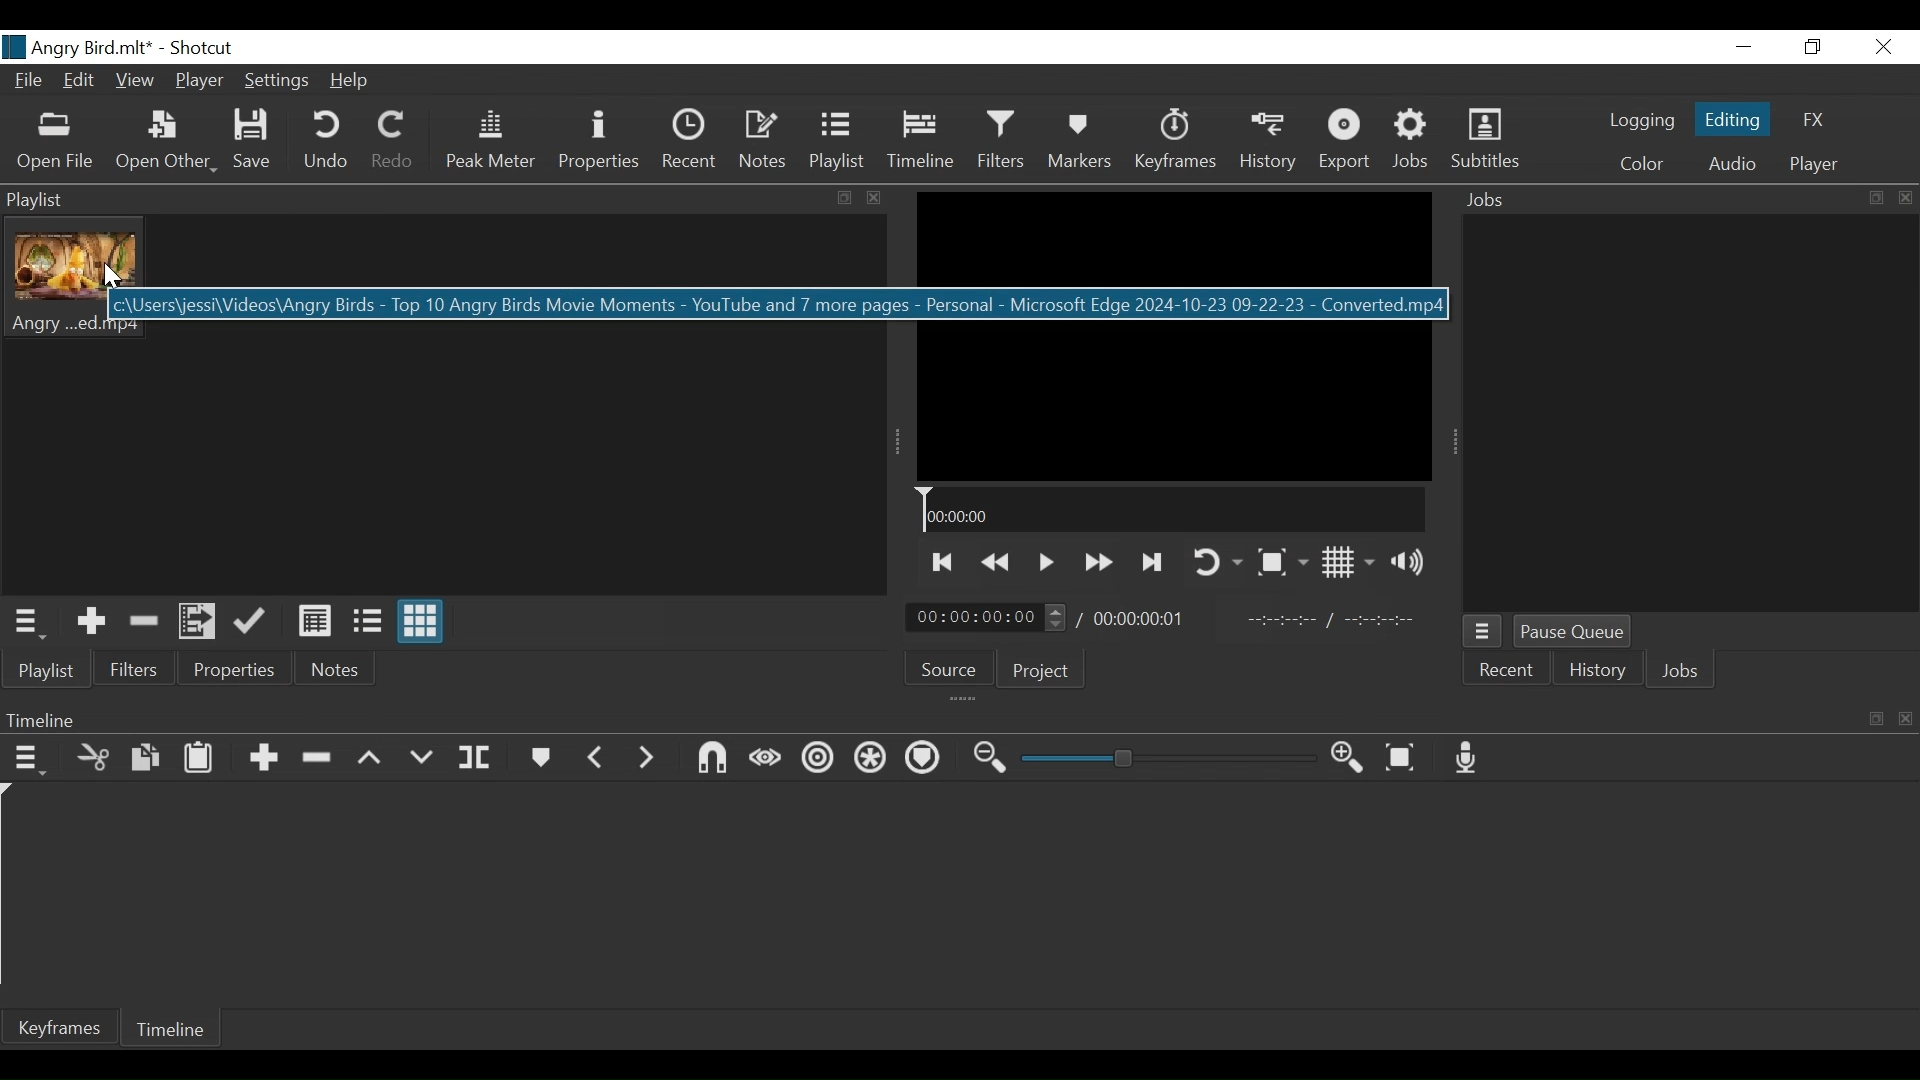 The height and width of the screenshot is (1080, 1920). I want to click on Clip thumbnail, so click(452, 405).